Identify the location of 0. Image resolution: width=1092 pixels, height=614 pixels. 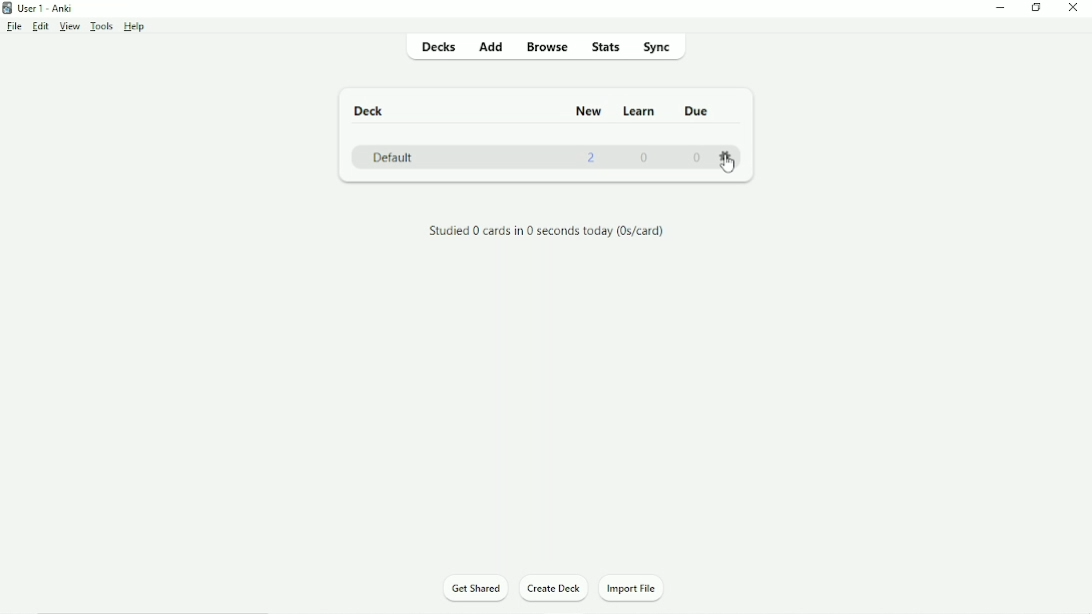
(698, 158).